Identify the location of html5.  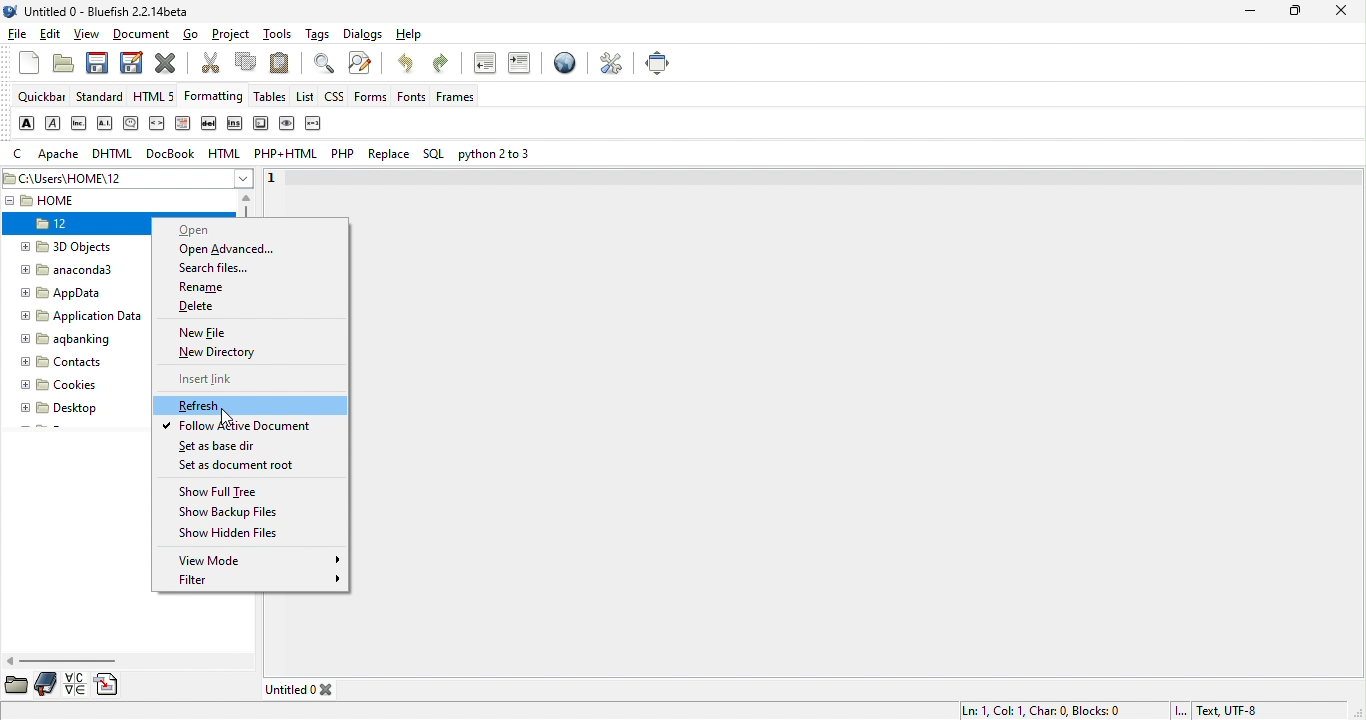
(156, 97).